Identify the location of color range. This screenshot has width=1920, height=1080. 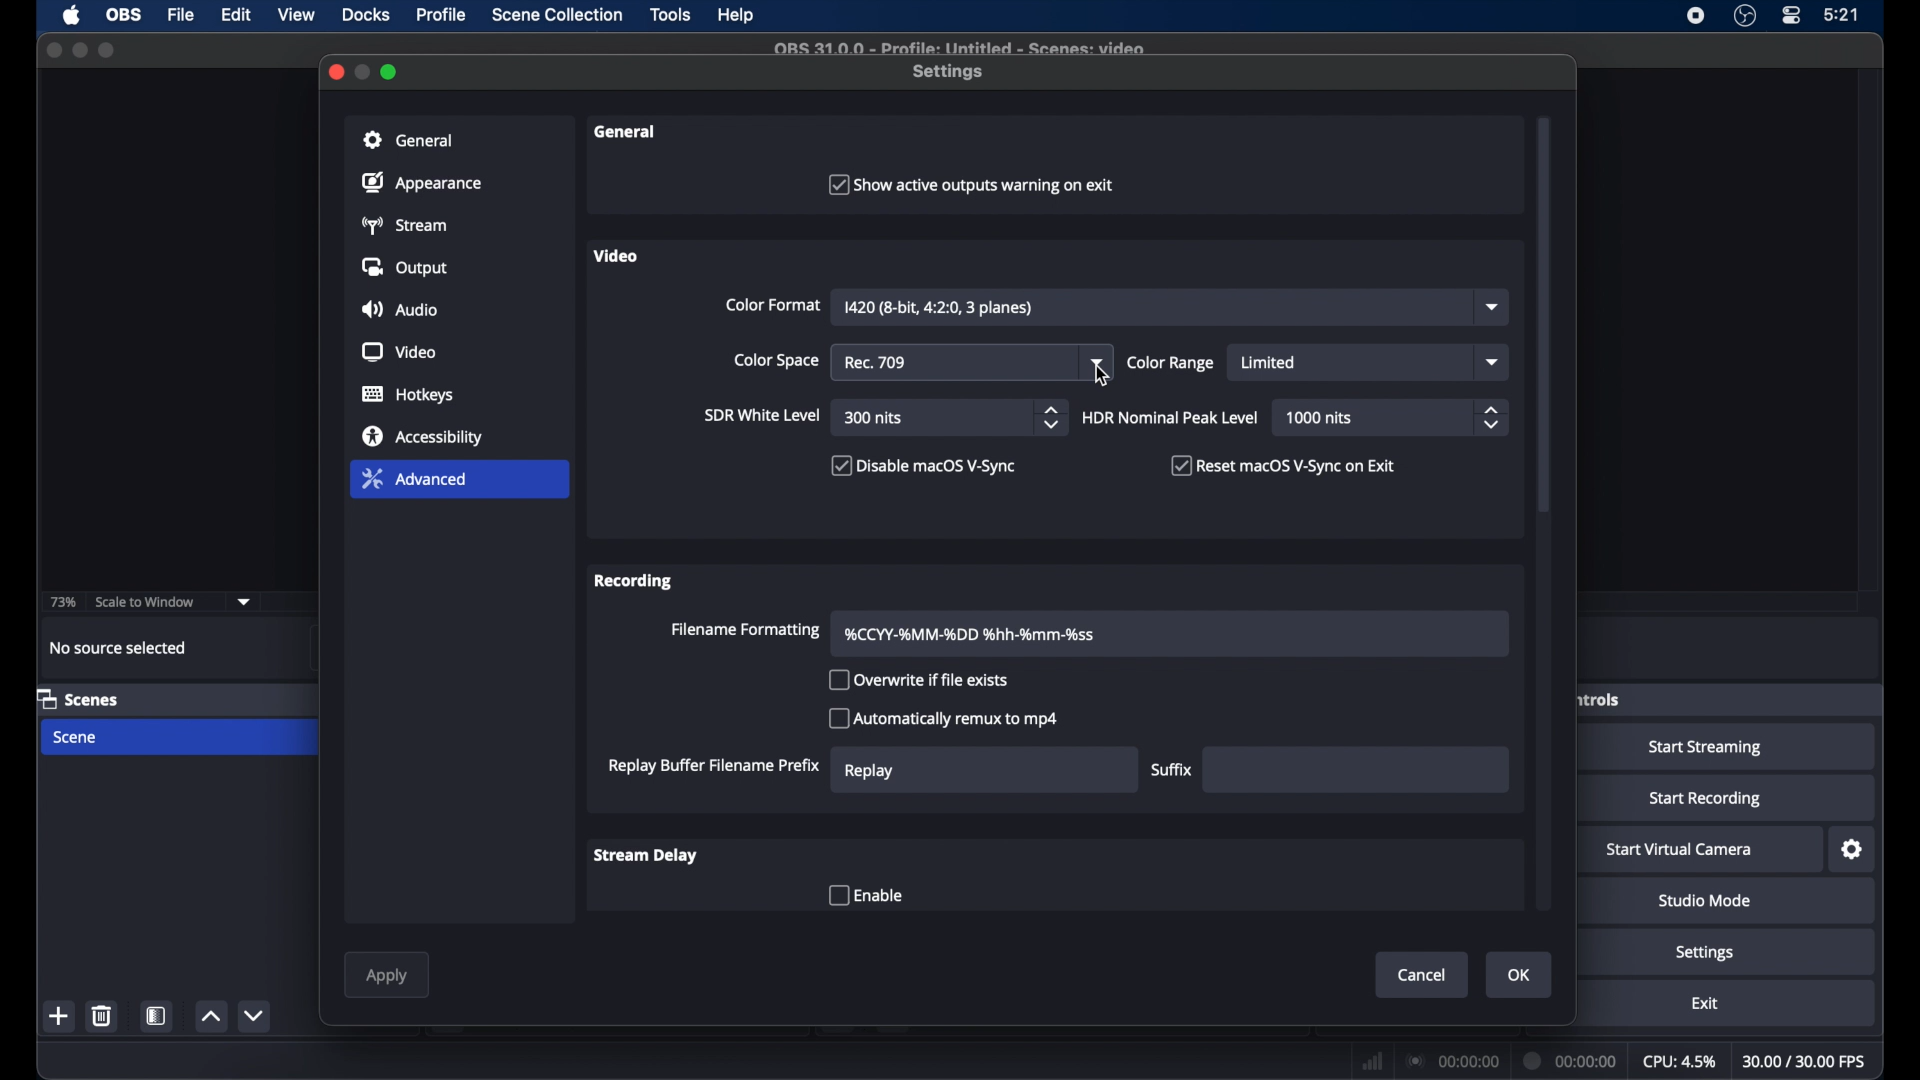
(1170, 364).